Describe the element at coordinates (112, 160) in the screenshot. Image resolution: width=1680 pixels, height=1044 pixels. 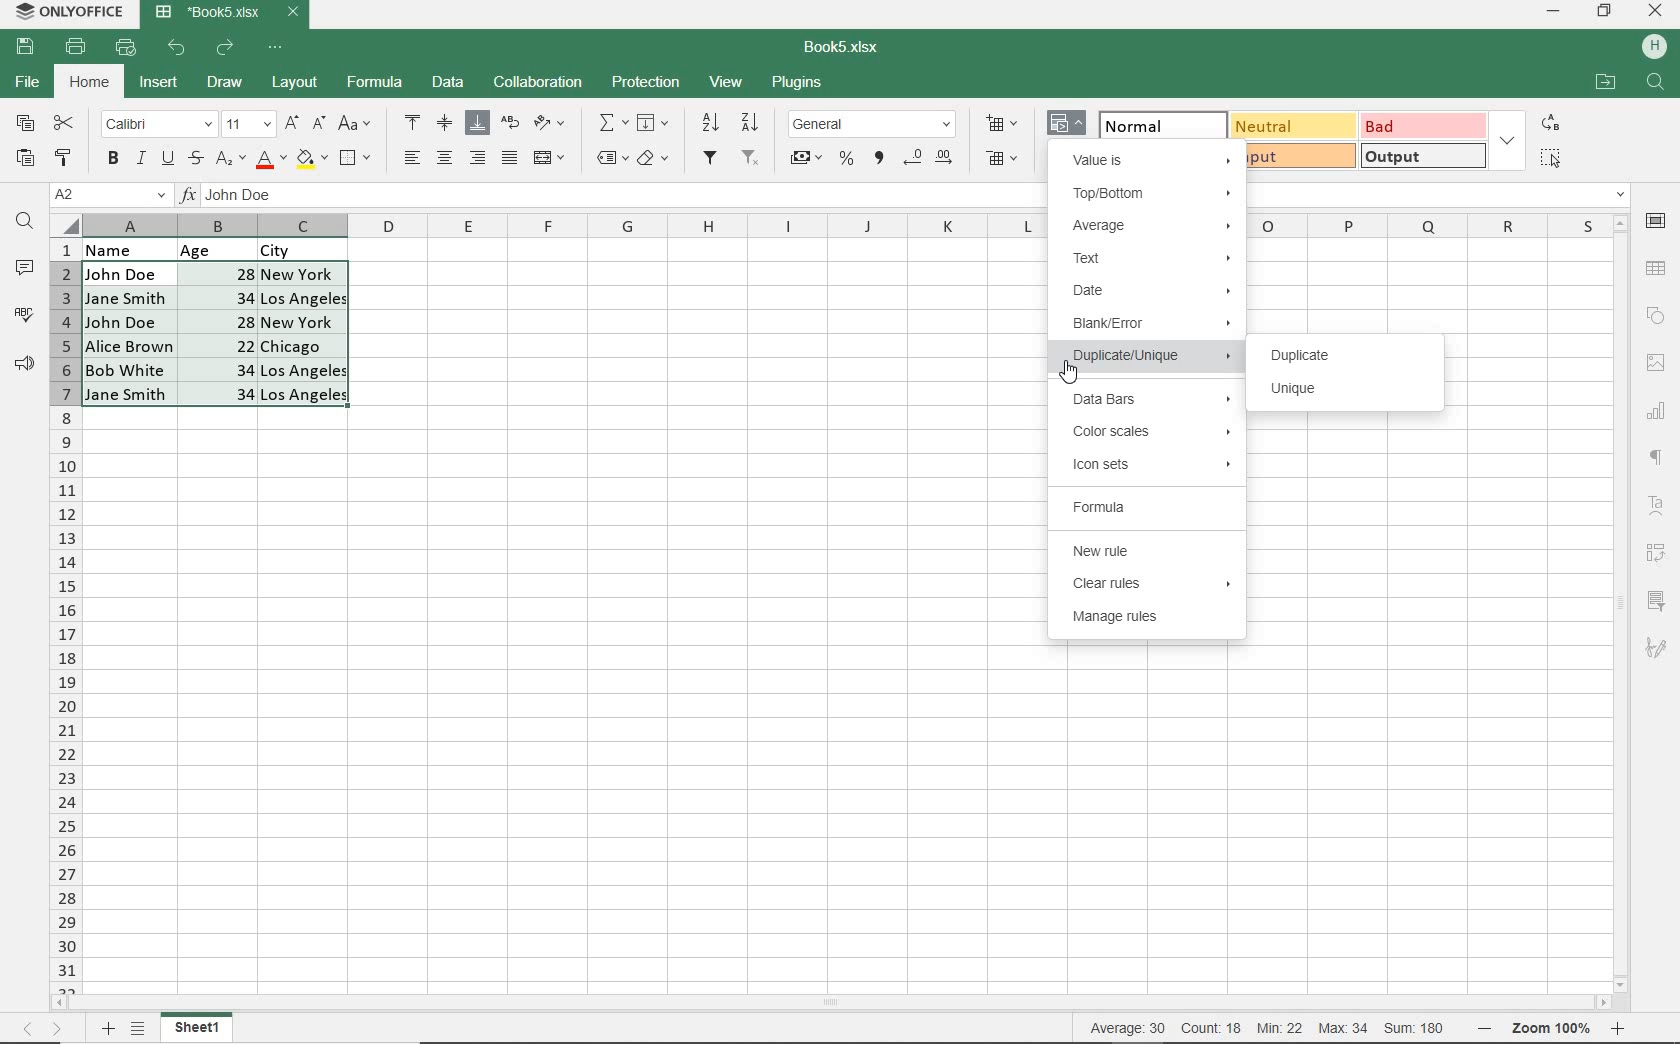
I see `BOLD` at that location.